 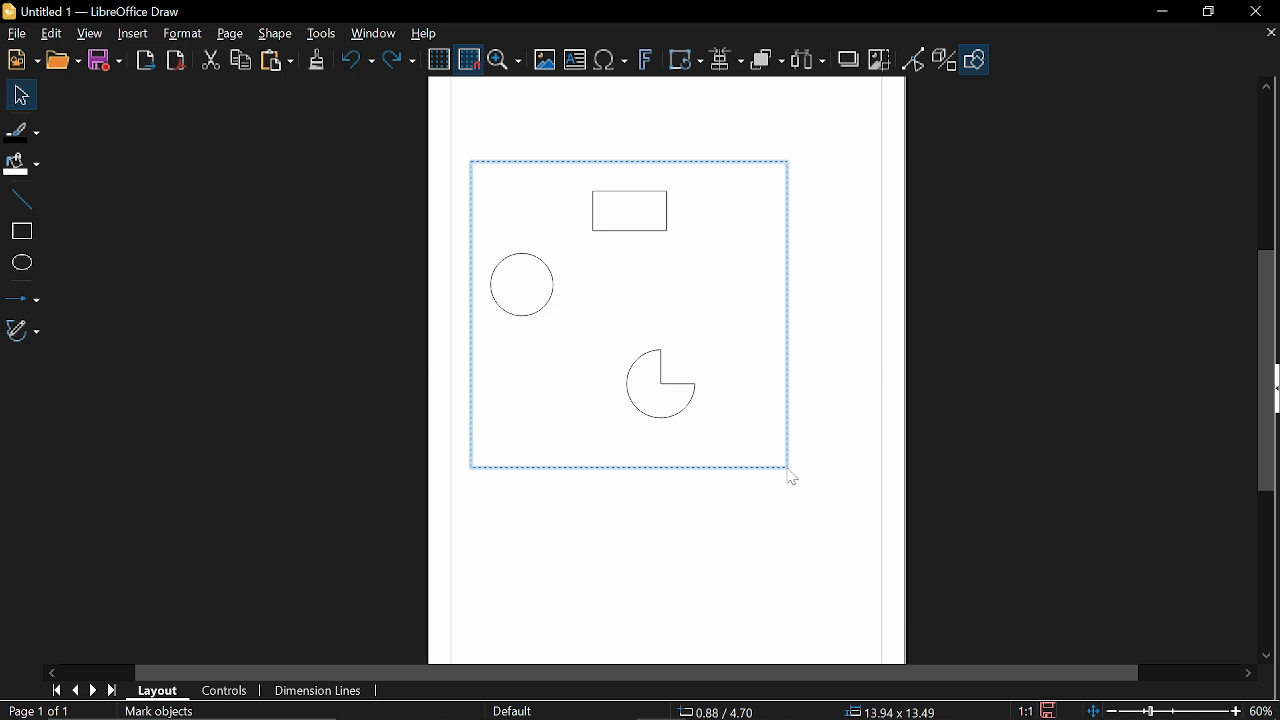 I want to click on horizontal line around objects, so click(x=630, y=159).